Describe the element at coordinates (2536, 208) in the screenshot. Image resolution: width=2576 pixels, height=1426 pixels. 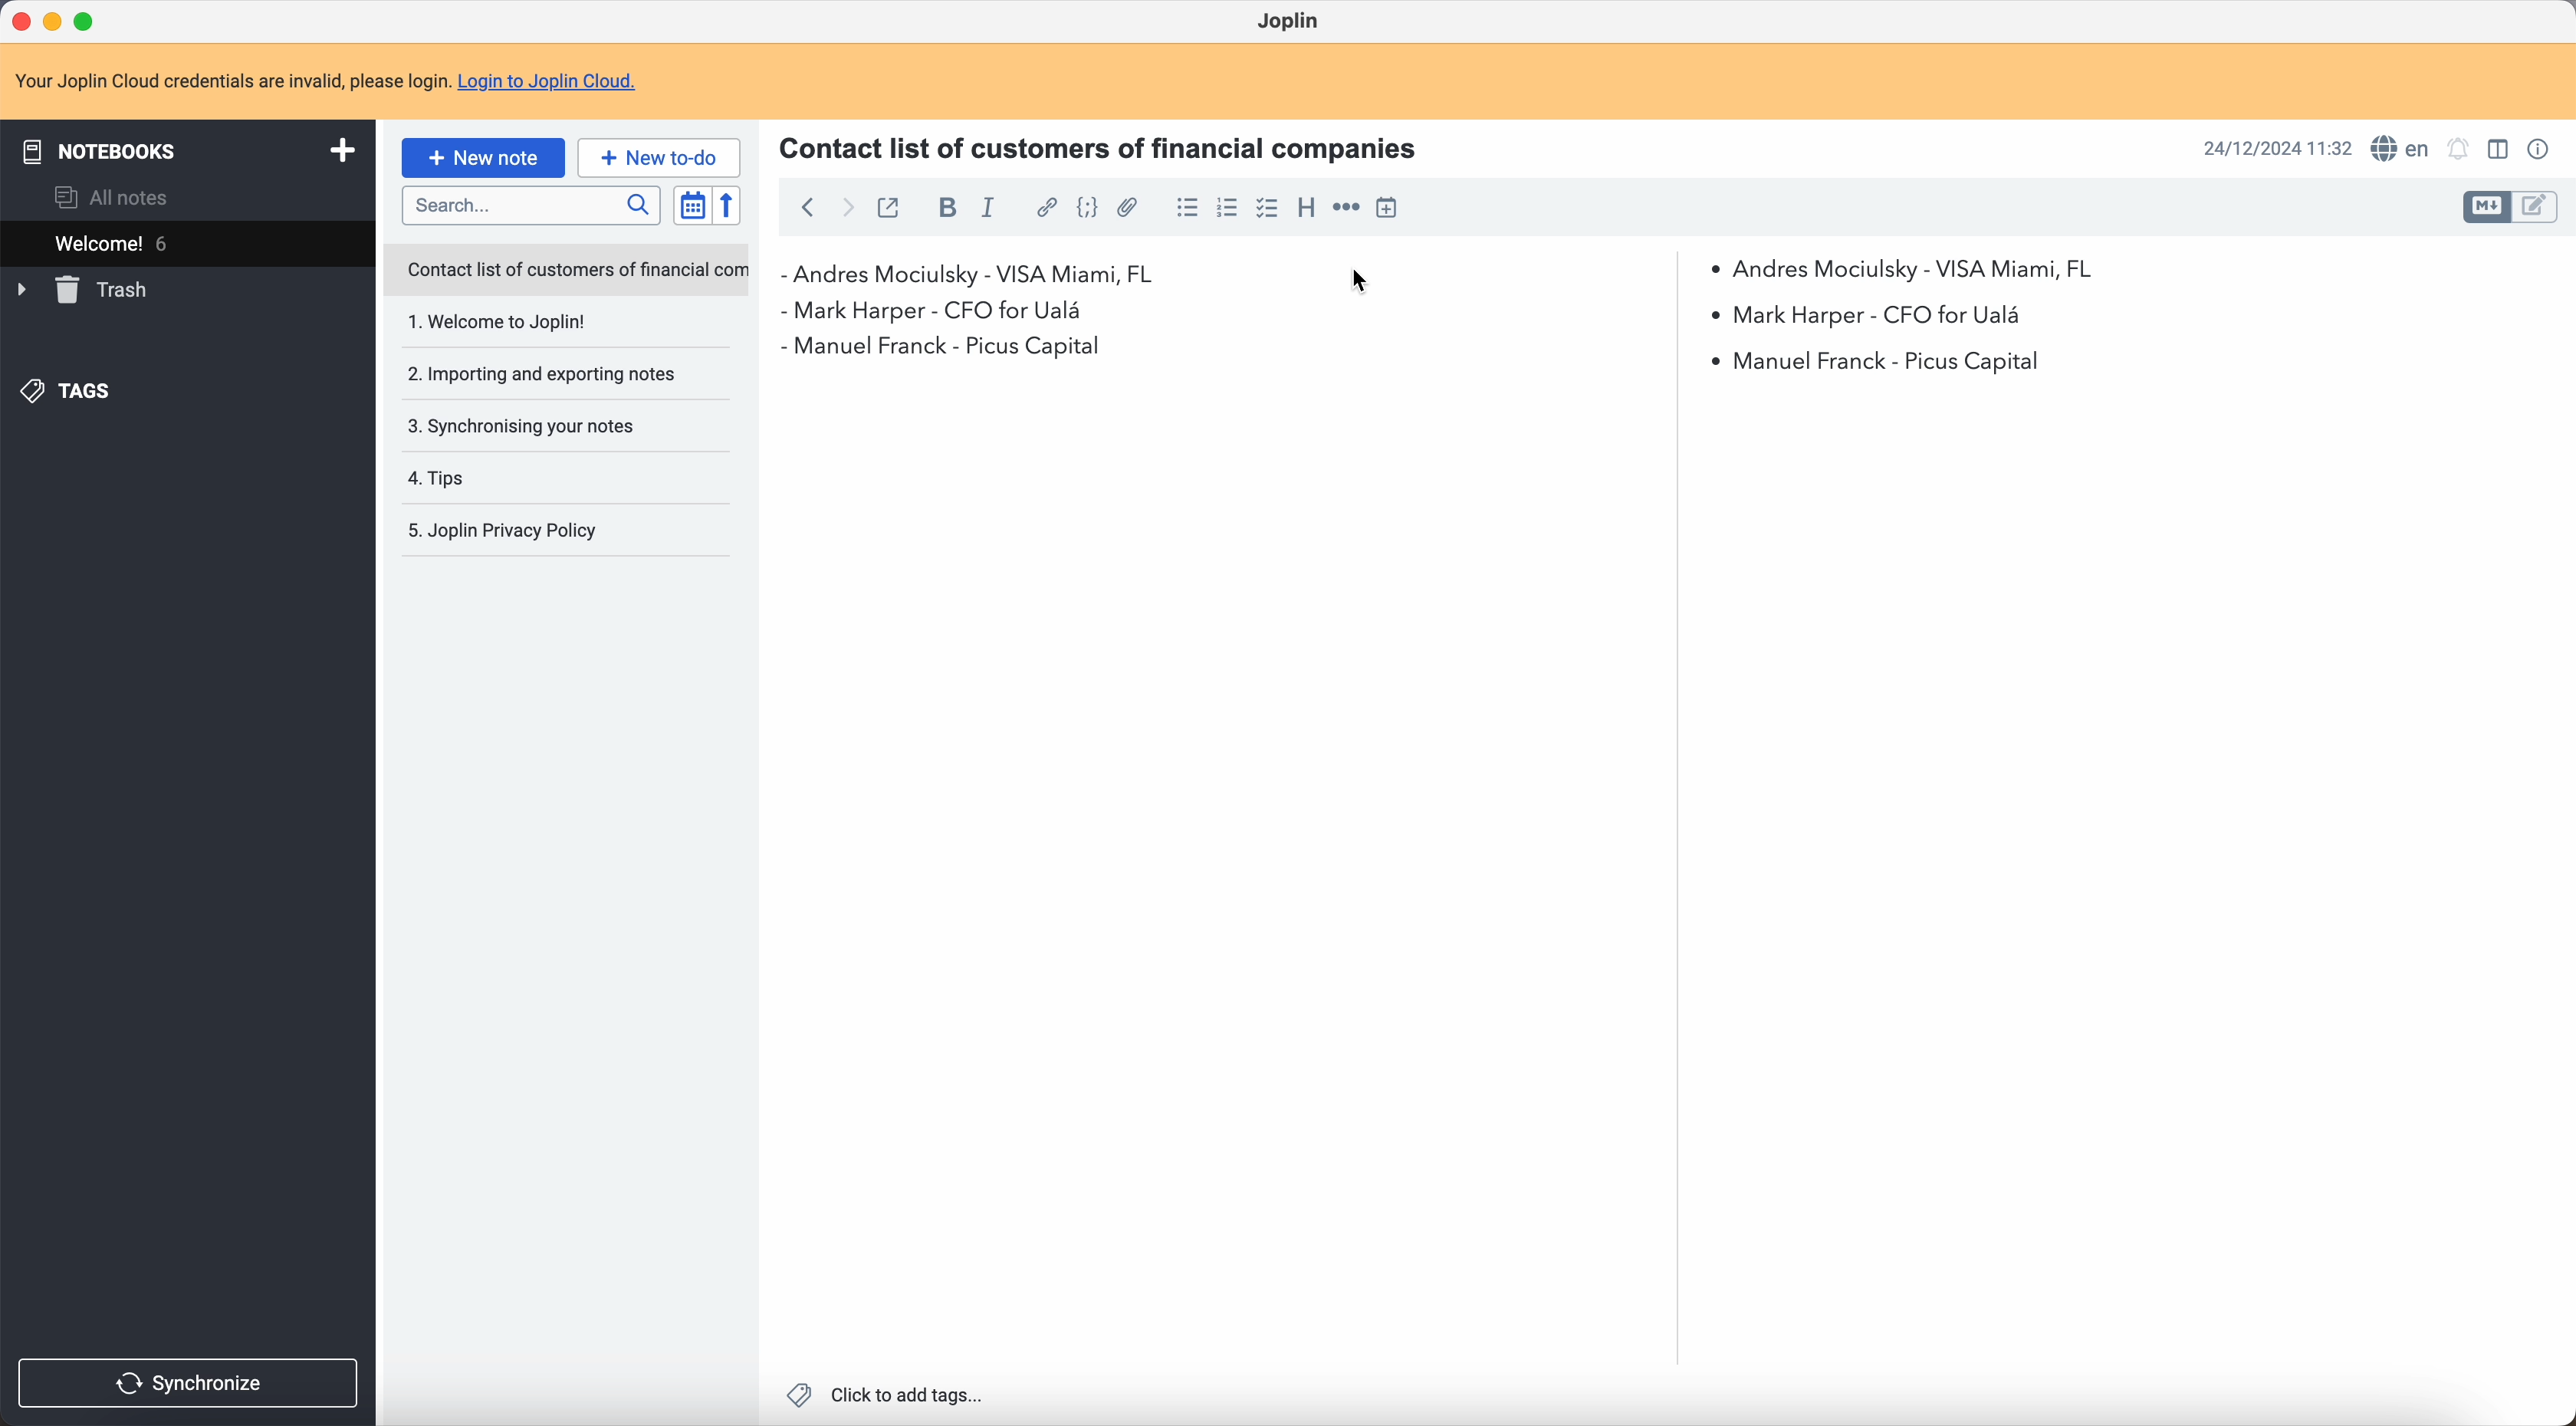
I see `toggle edit layout` at that location.